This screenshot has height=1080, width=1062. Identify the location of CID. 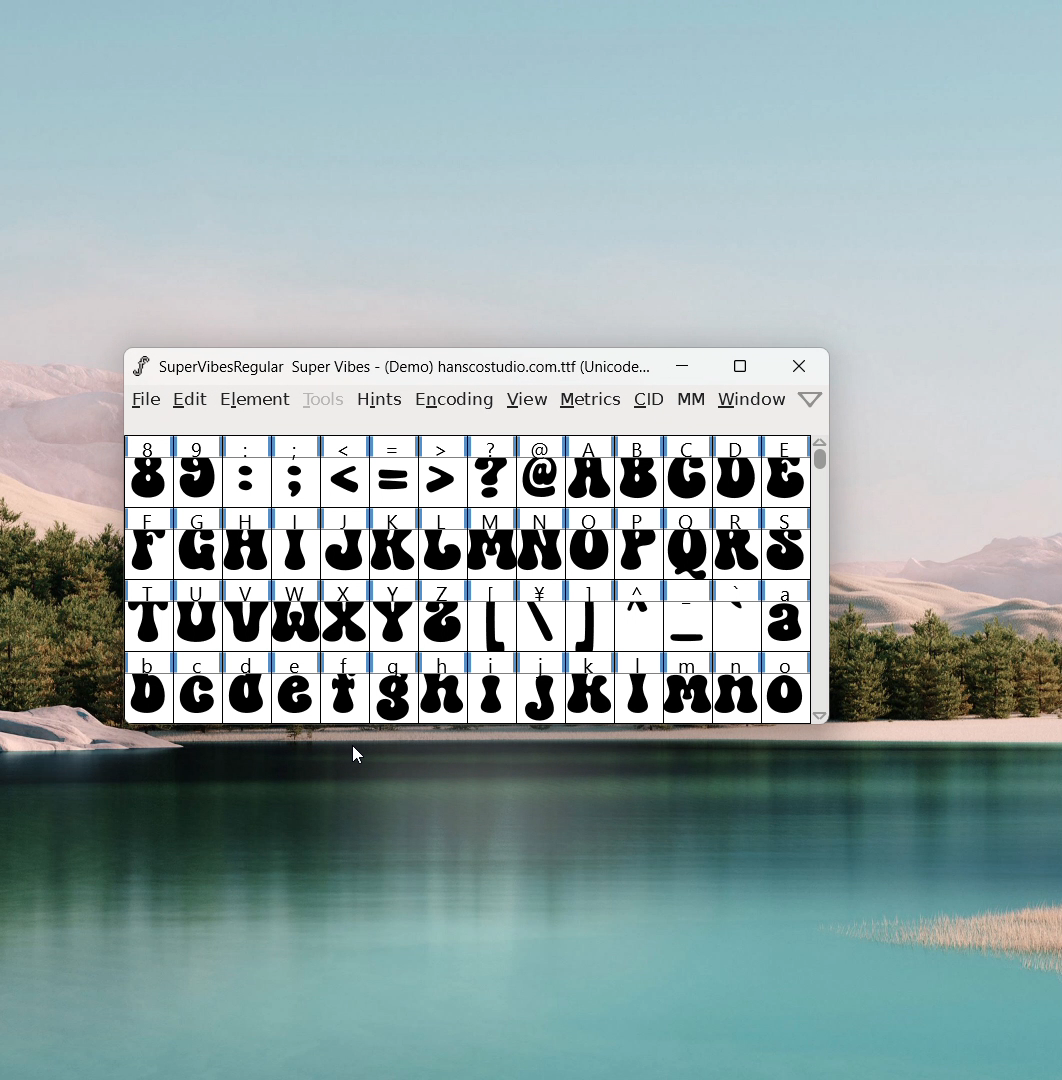
(649, 400).